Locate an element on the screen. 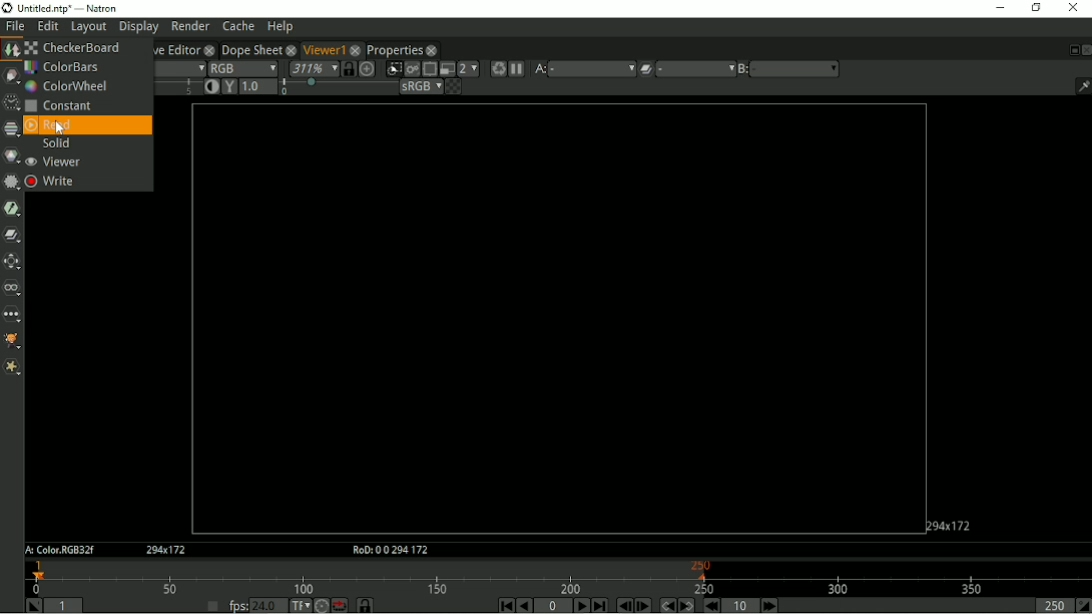  Float pane is located at coordinates (1071, 50).